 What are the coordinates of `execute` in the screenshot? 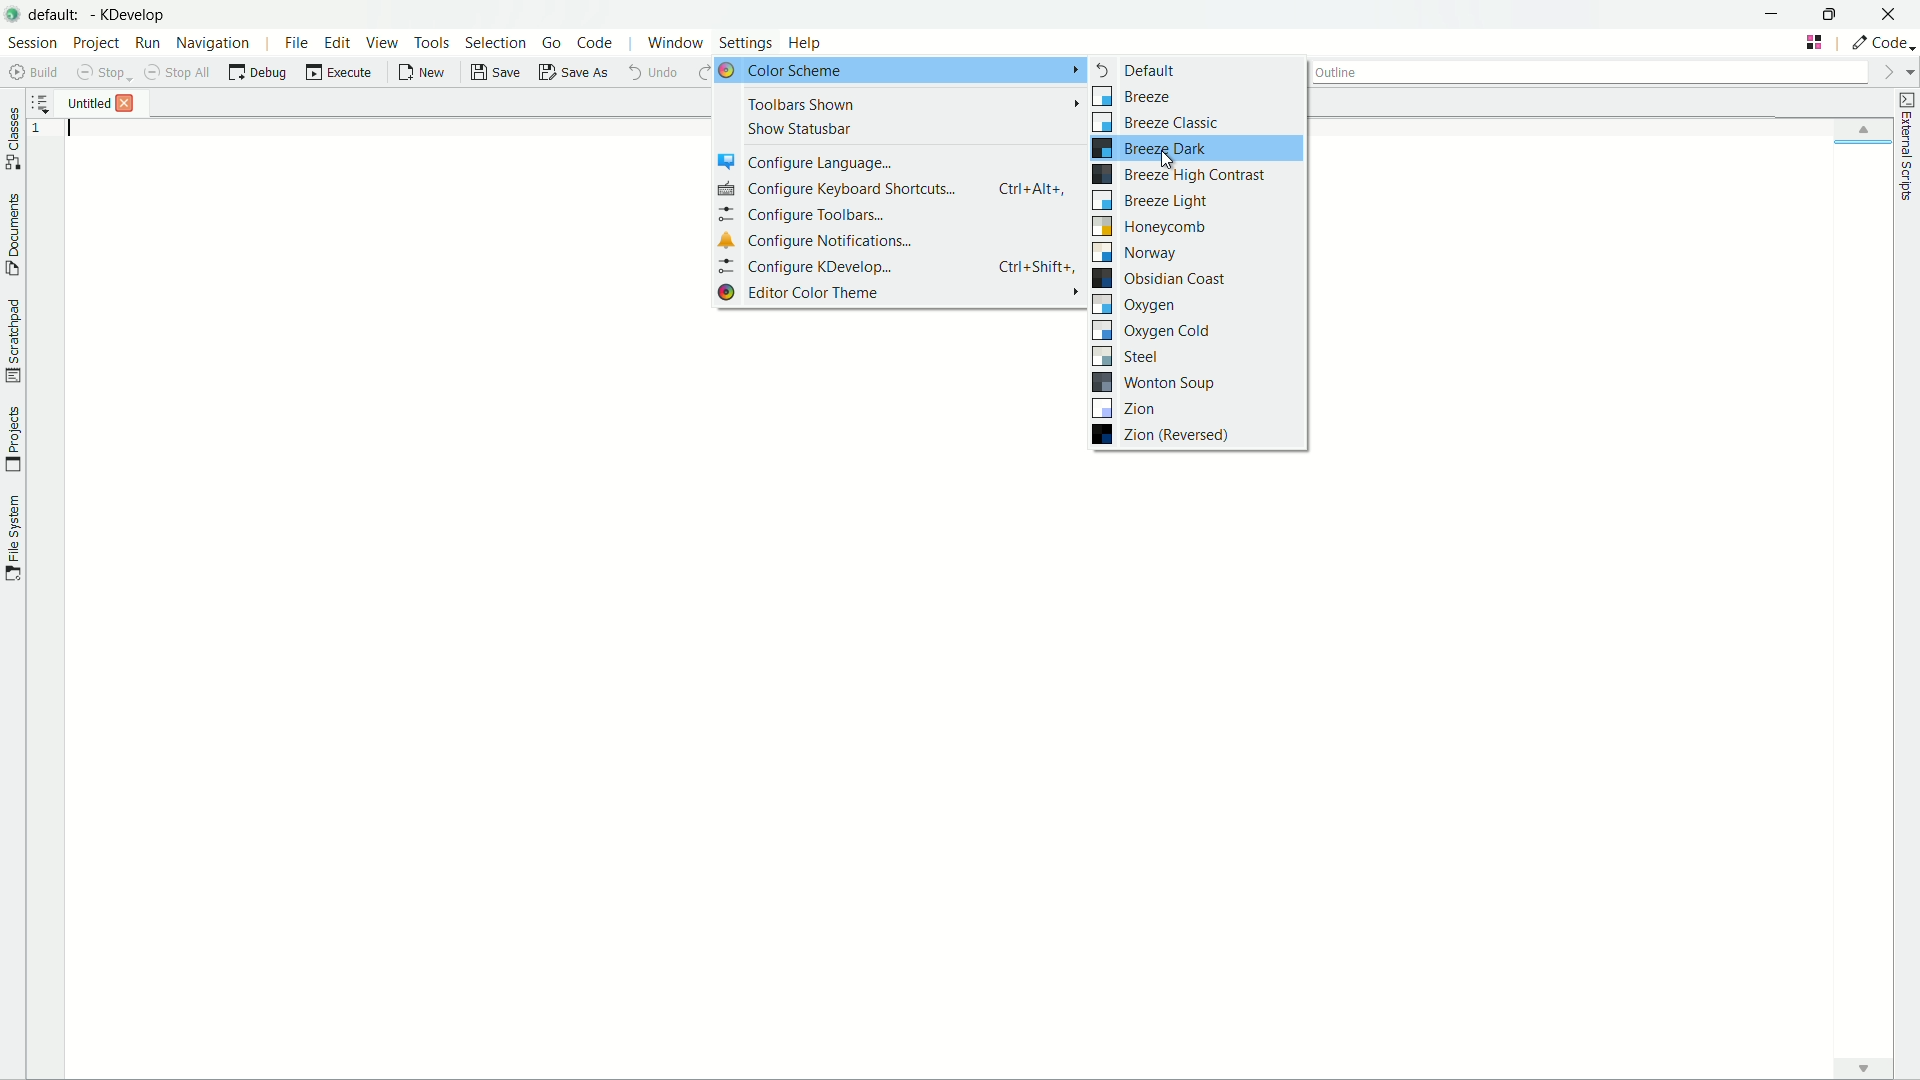 It's located at (340, 73).